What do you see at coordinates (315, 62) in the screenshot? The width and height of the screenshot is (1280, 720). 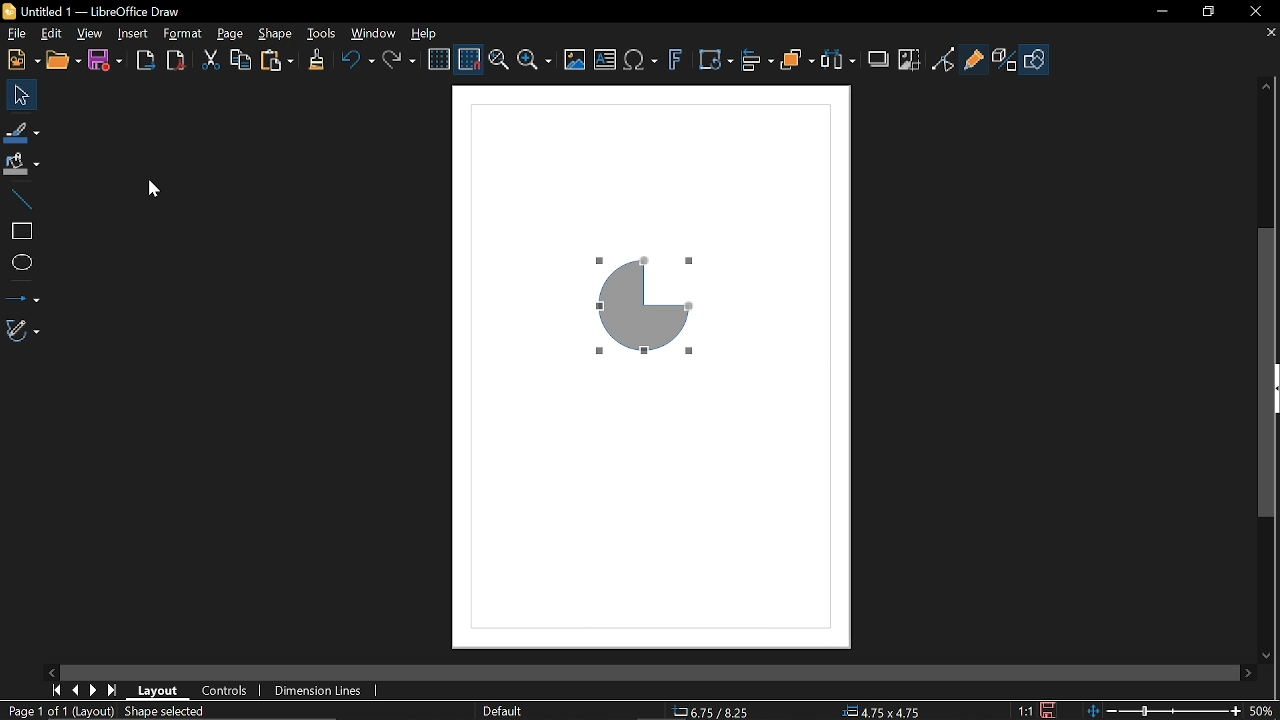 I see `Clone tool` at bounding box center [315, 62].